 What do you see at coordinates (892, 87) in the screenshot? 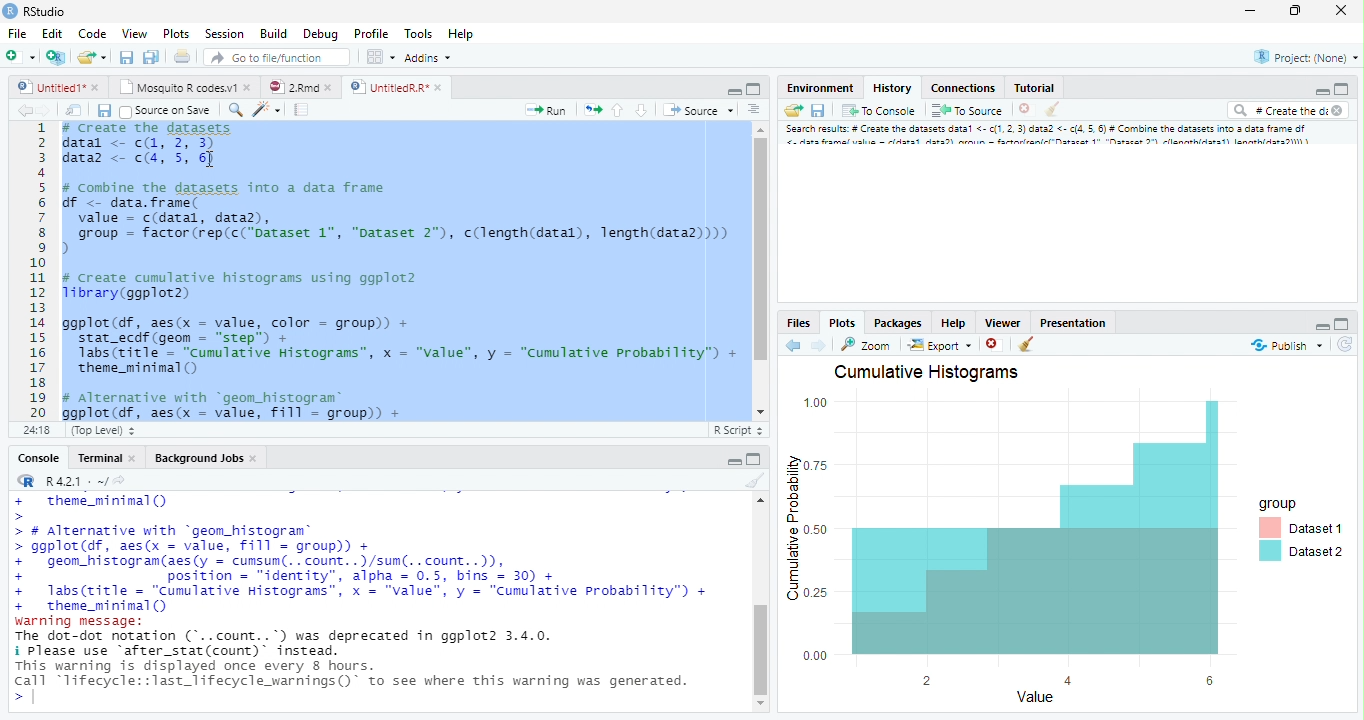
I see `History` at bounding box center [892, 87].